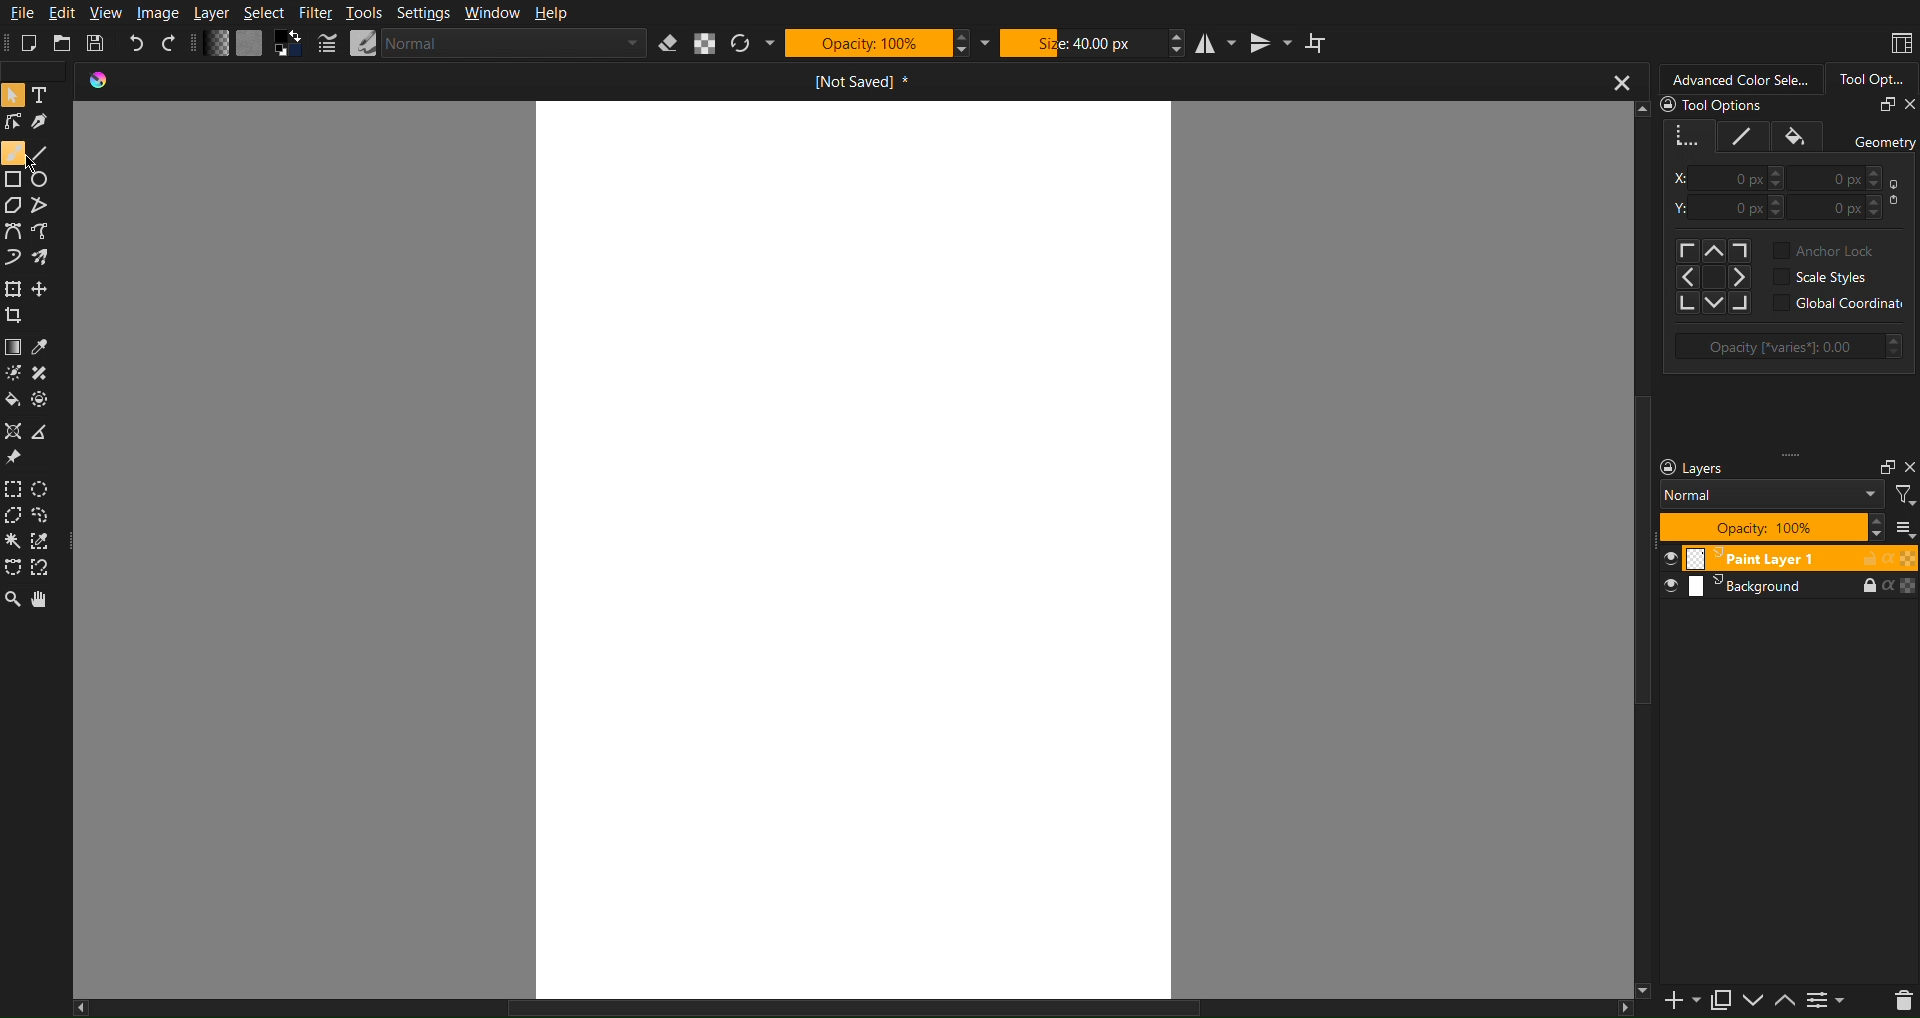  What do you see at coordinates (1784, 588) in the screenshot?
I see `Layers` at bounding box center [1784, 588].